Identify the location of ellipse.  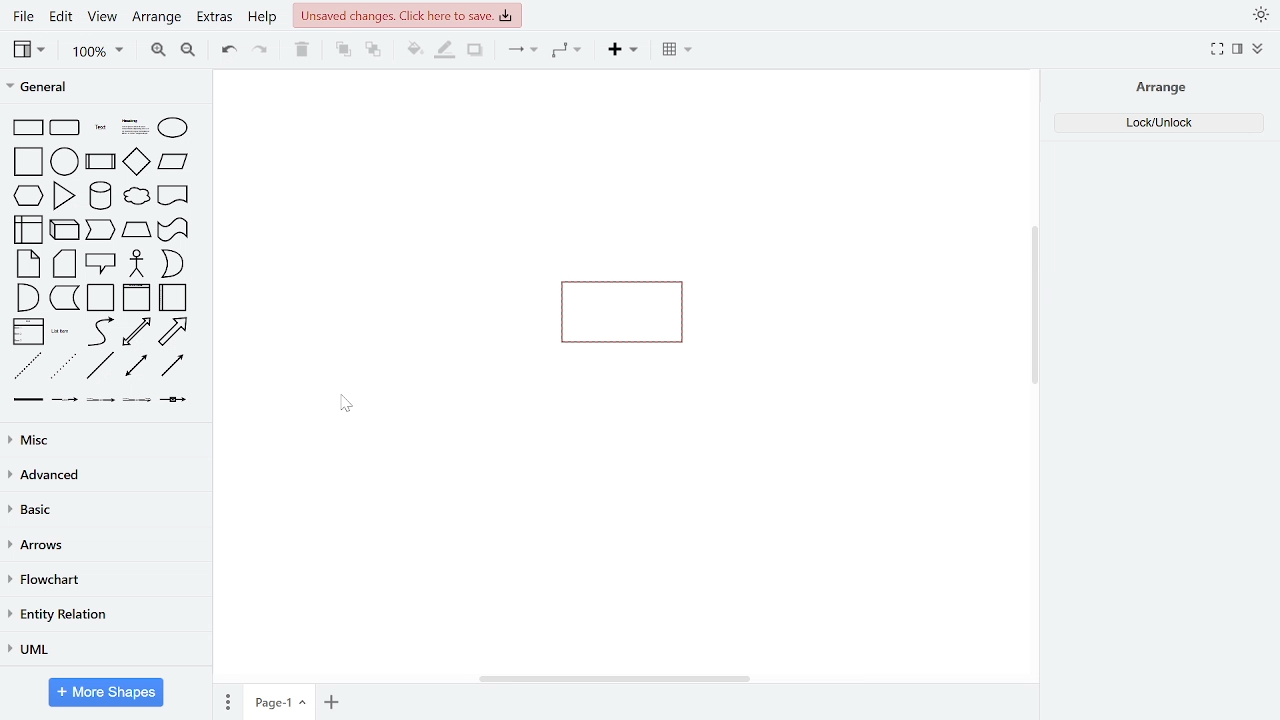
(174, 127).